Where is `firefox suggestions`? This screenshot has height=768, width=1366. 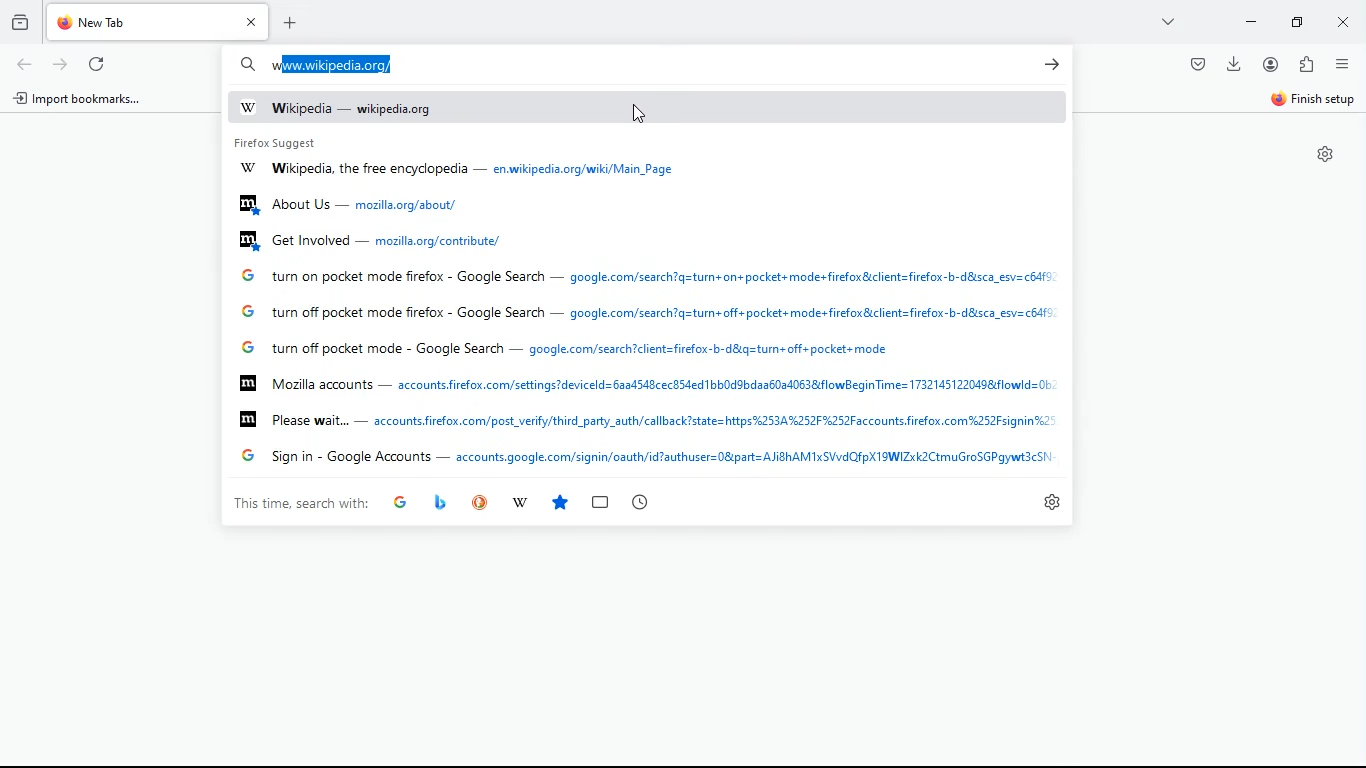
firefox suggestions is located at coordinates (282, 142).